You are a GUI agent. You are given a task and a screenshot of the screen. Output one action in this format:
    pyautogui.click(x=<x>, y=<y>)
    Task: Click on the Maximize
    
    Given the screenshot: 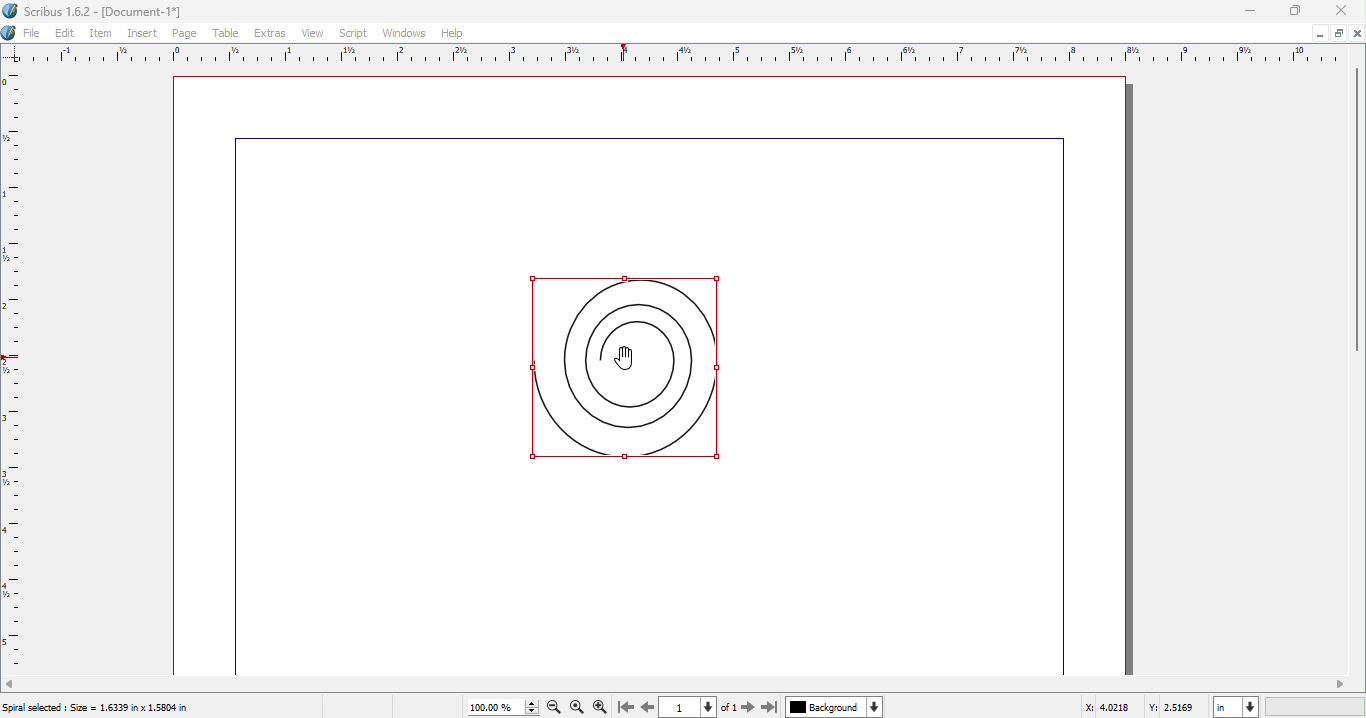 What is the action you would take?
    pyautogui.click(x=1296, y=11)
    